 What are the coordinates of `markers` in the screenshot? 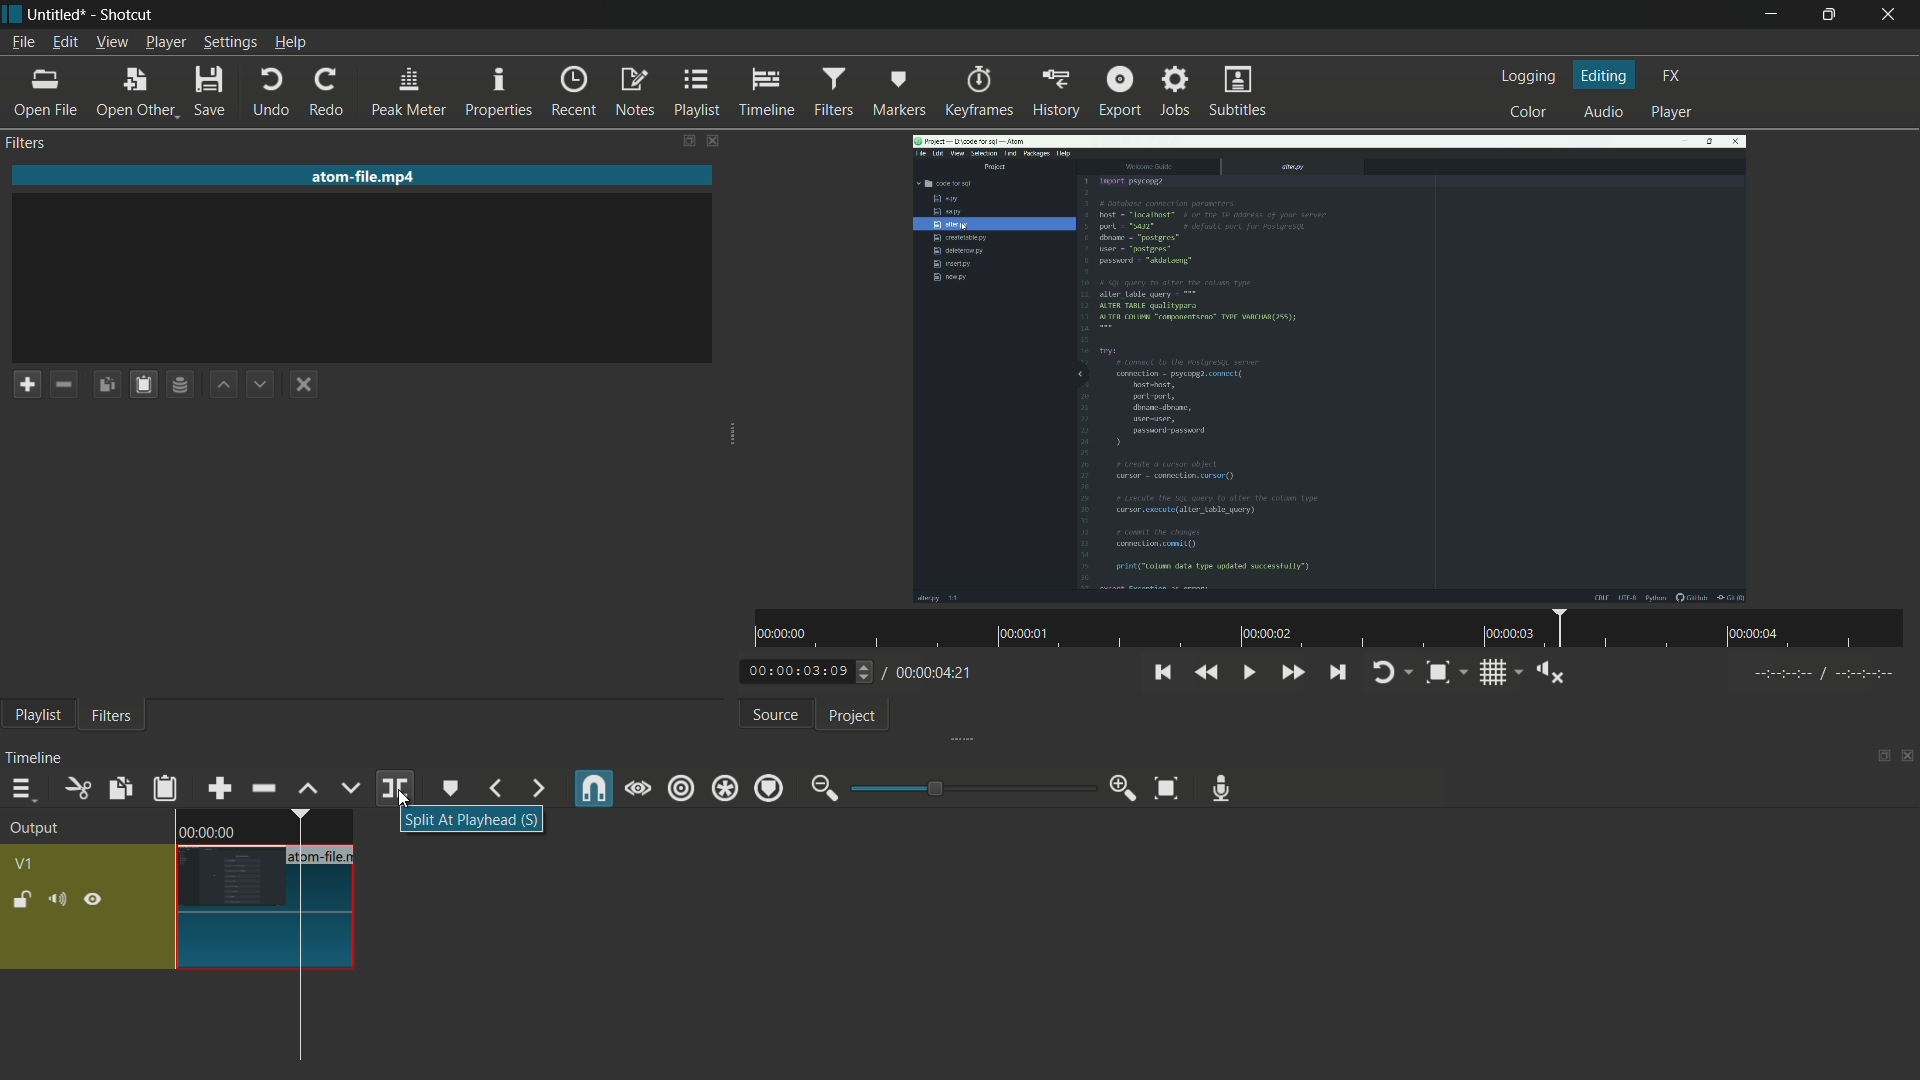 It's located at (898, 94).